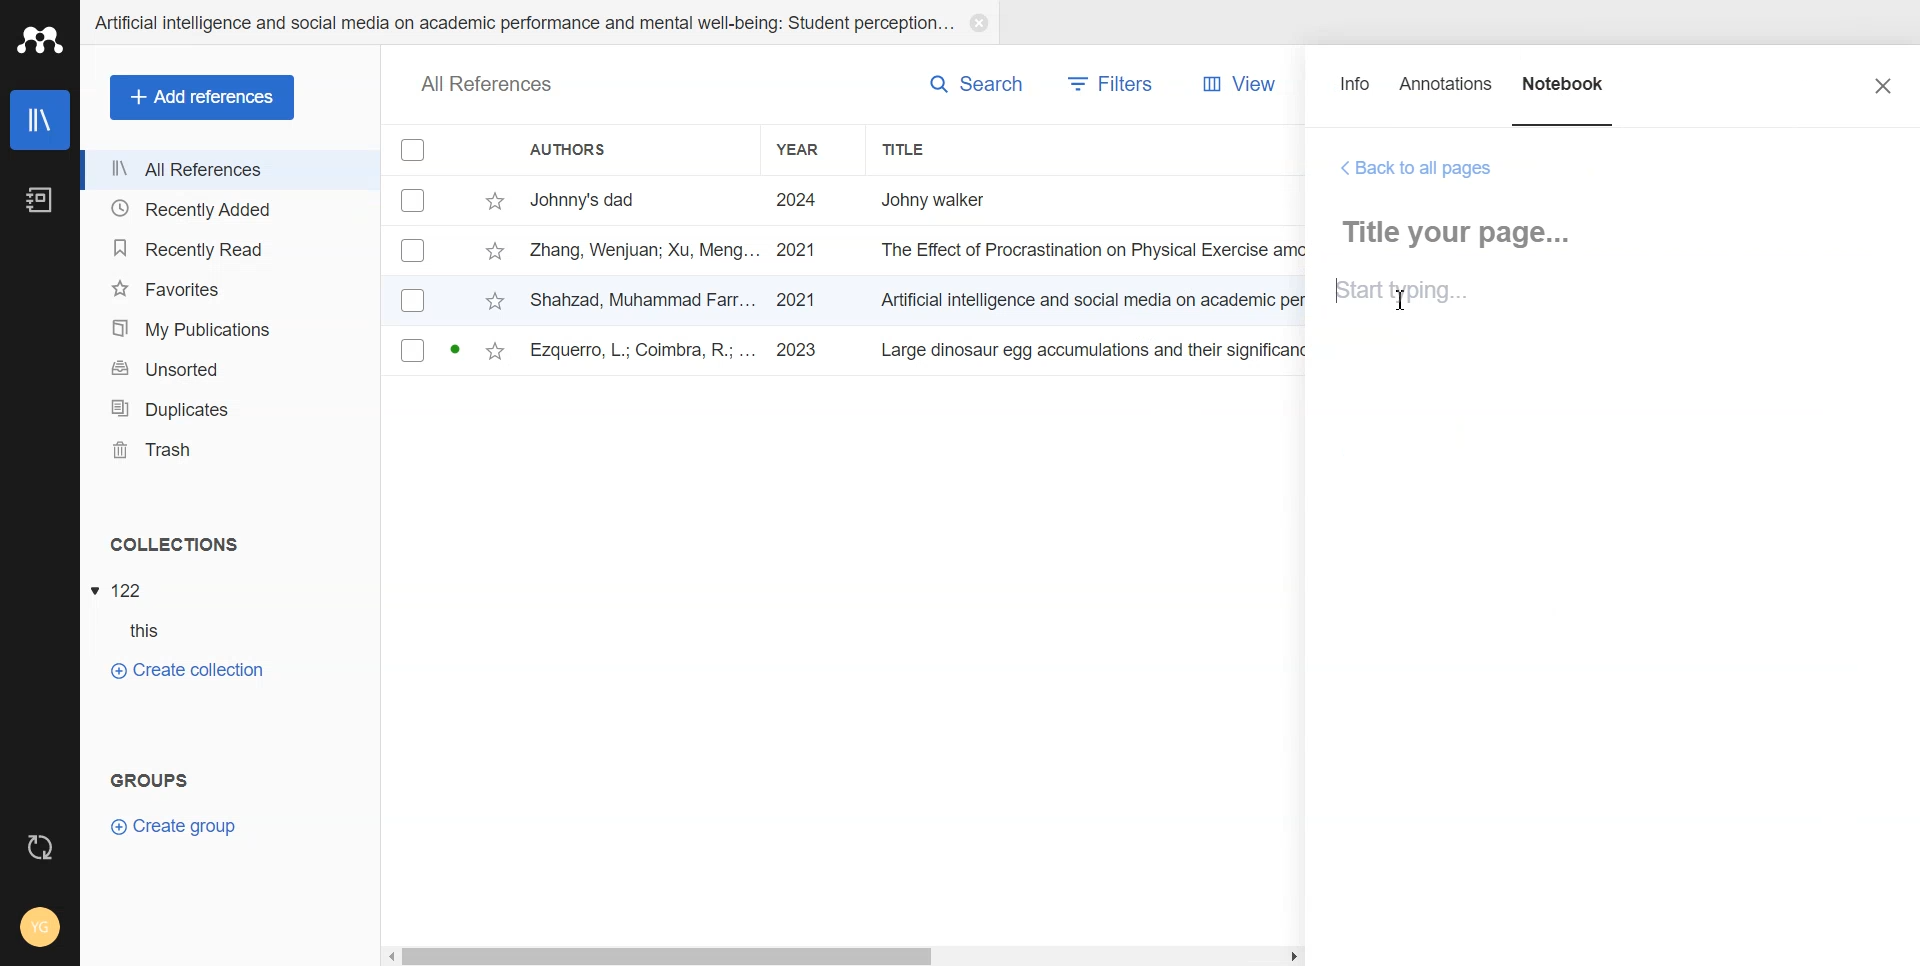  Describe the element at coordinates (1095, 250) in the screenshot. I see `the effect of procrastination on physical exercise amo` at that location.